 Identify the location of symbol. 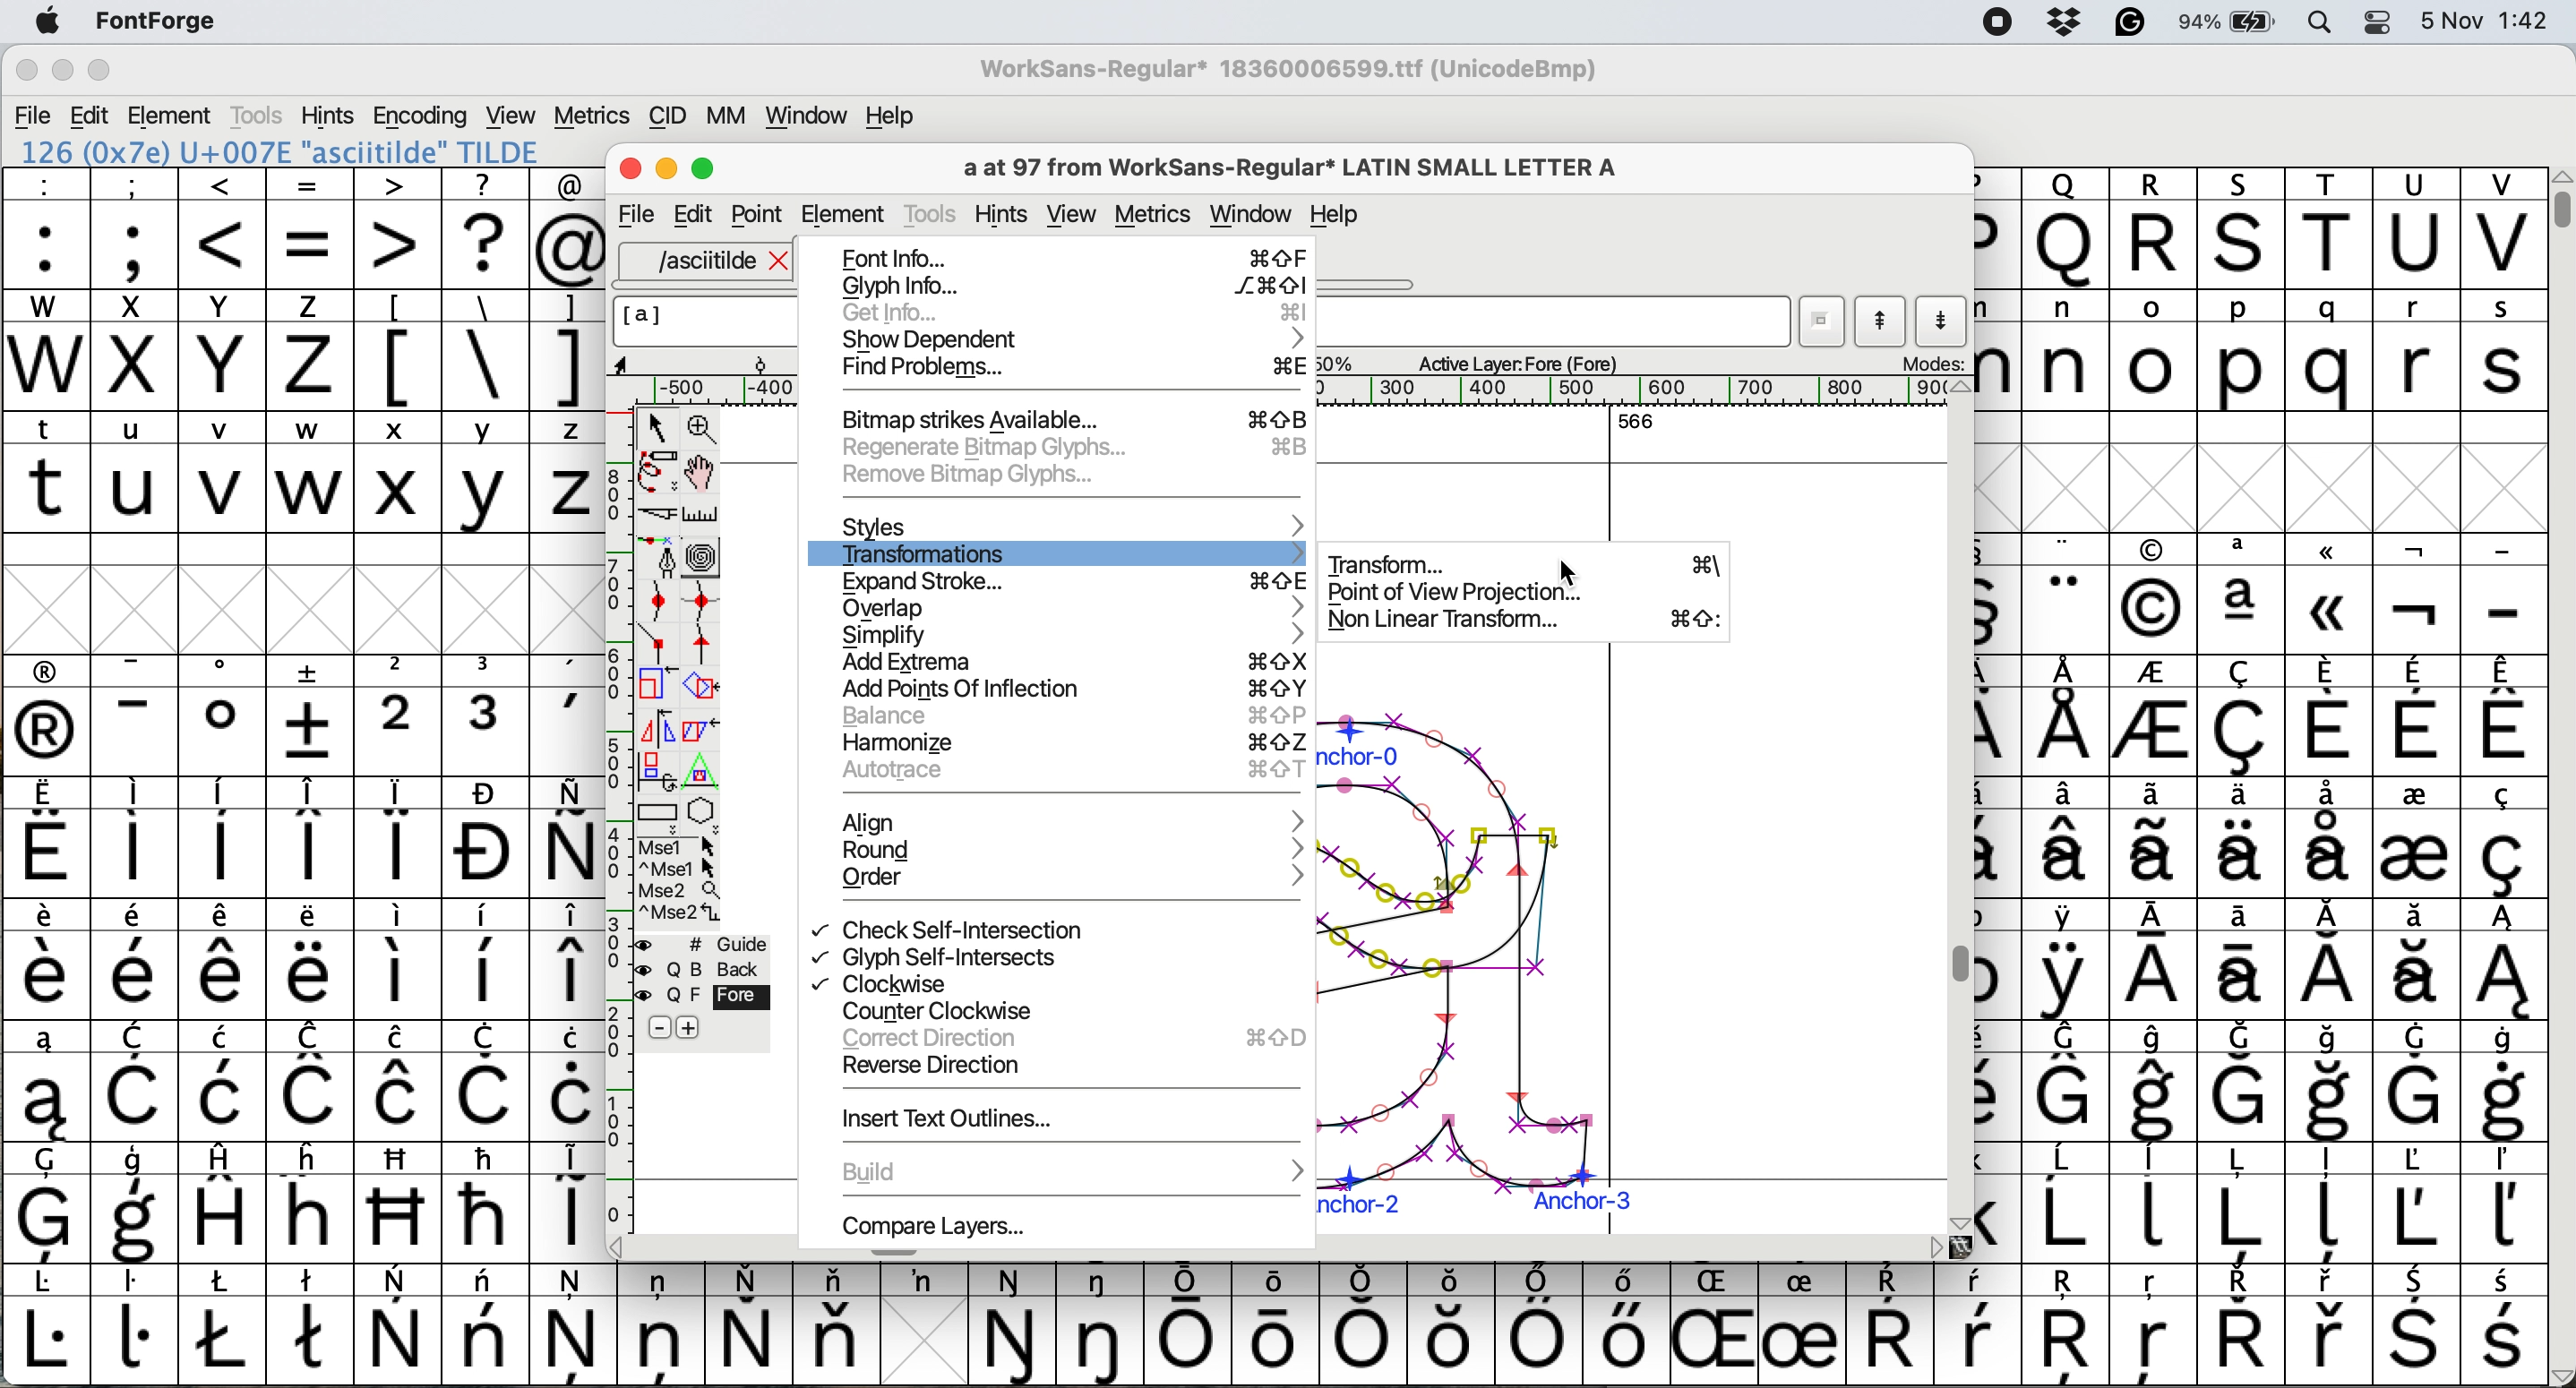
(397, 1081).